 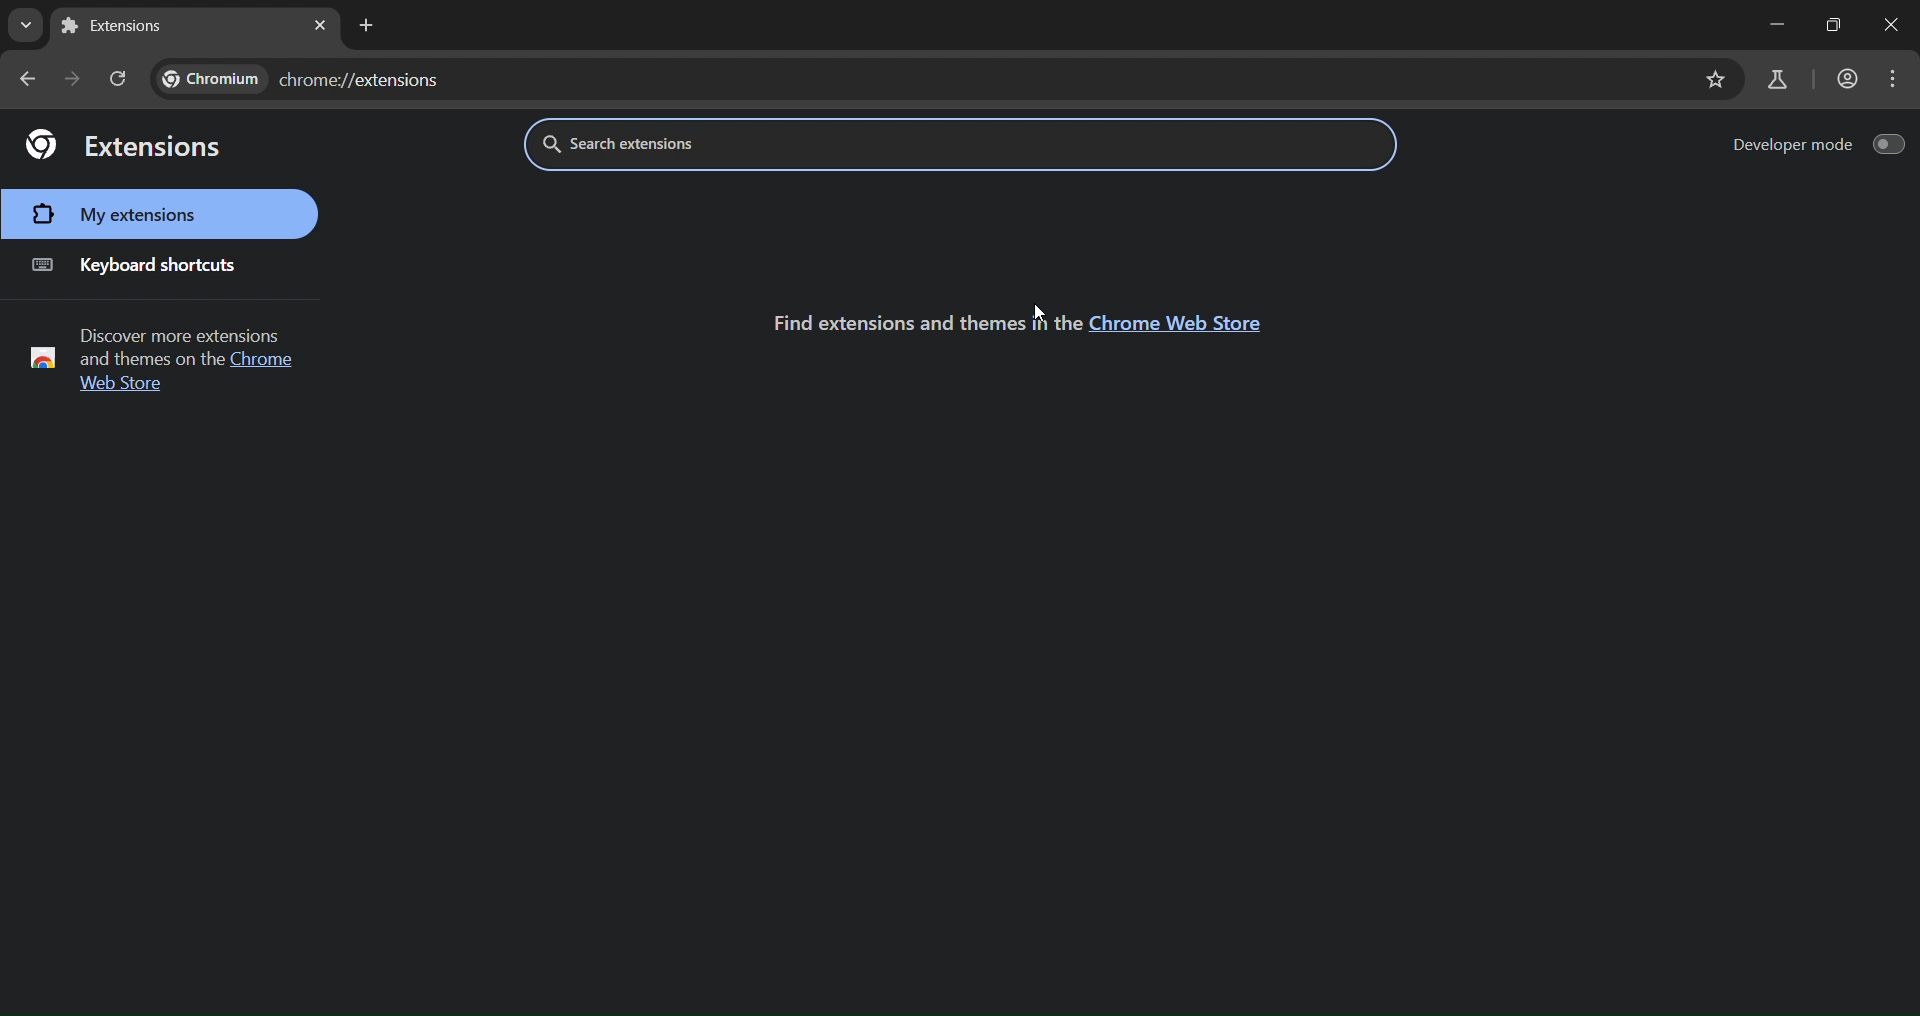 I want to click on account, so click(x=1847, y=76).